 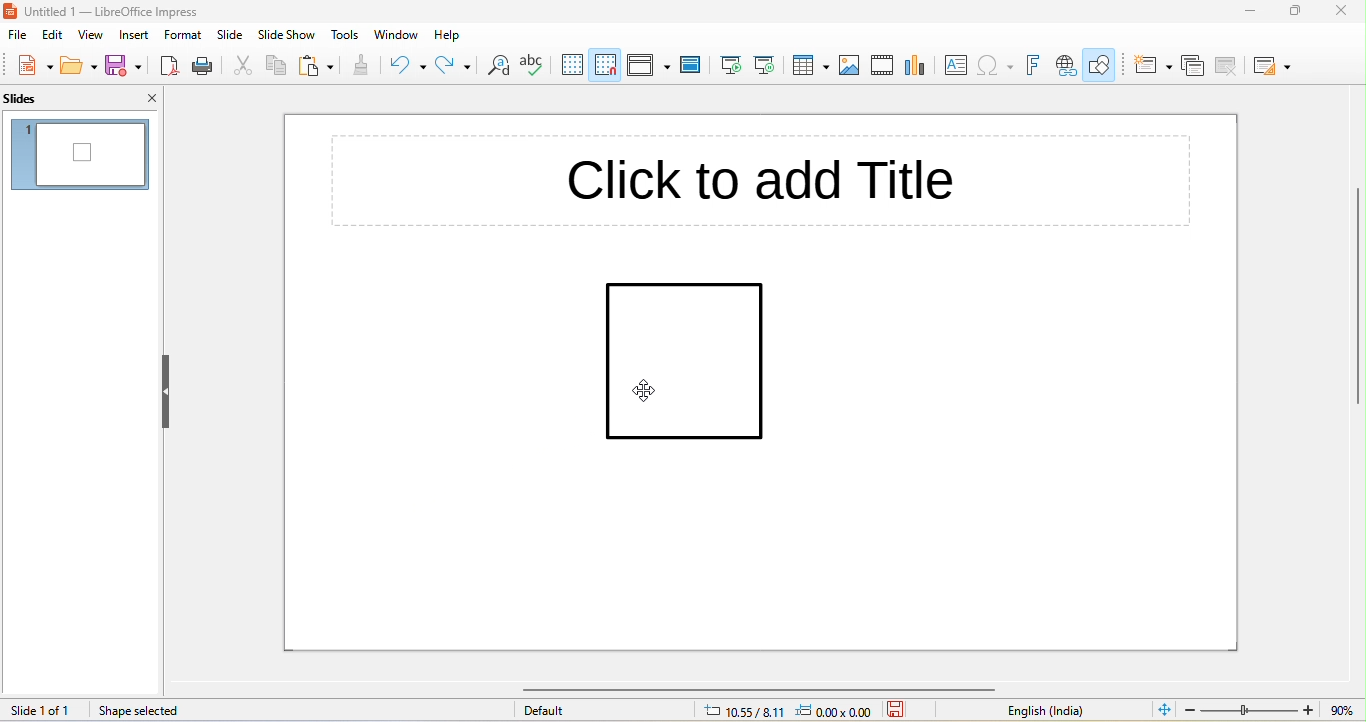 I want to click on display grid, so click(x=571, y=64).